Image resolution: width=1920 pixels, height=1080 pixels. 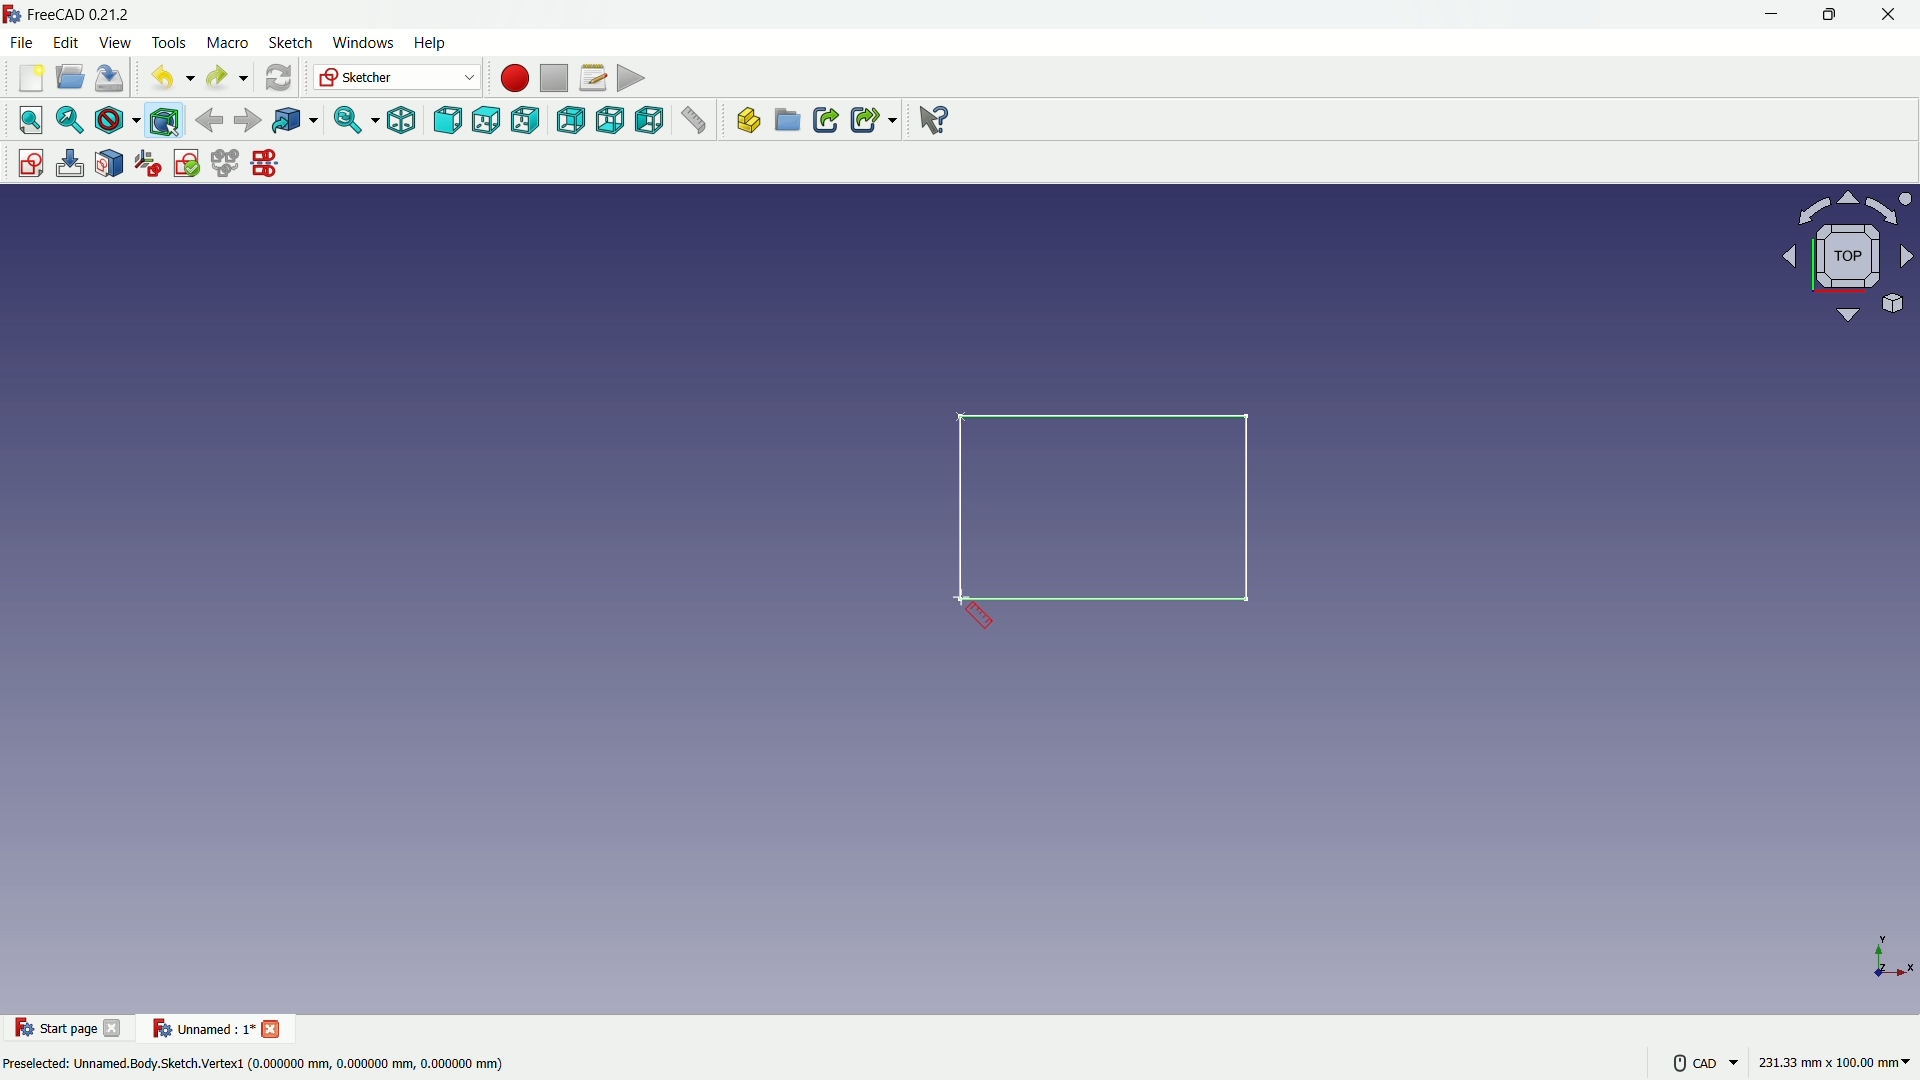 I want to click on edit menu, so click(x=66, y=42).